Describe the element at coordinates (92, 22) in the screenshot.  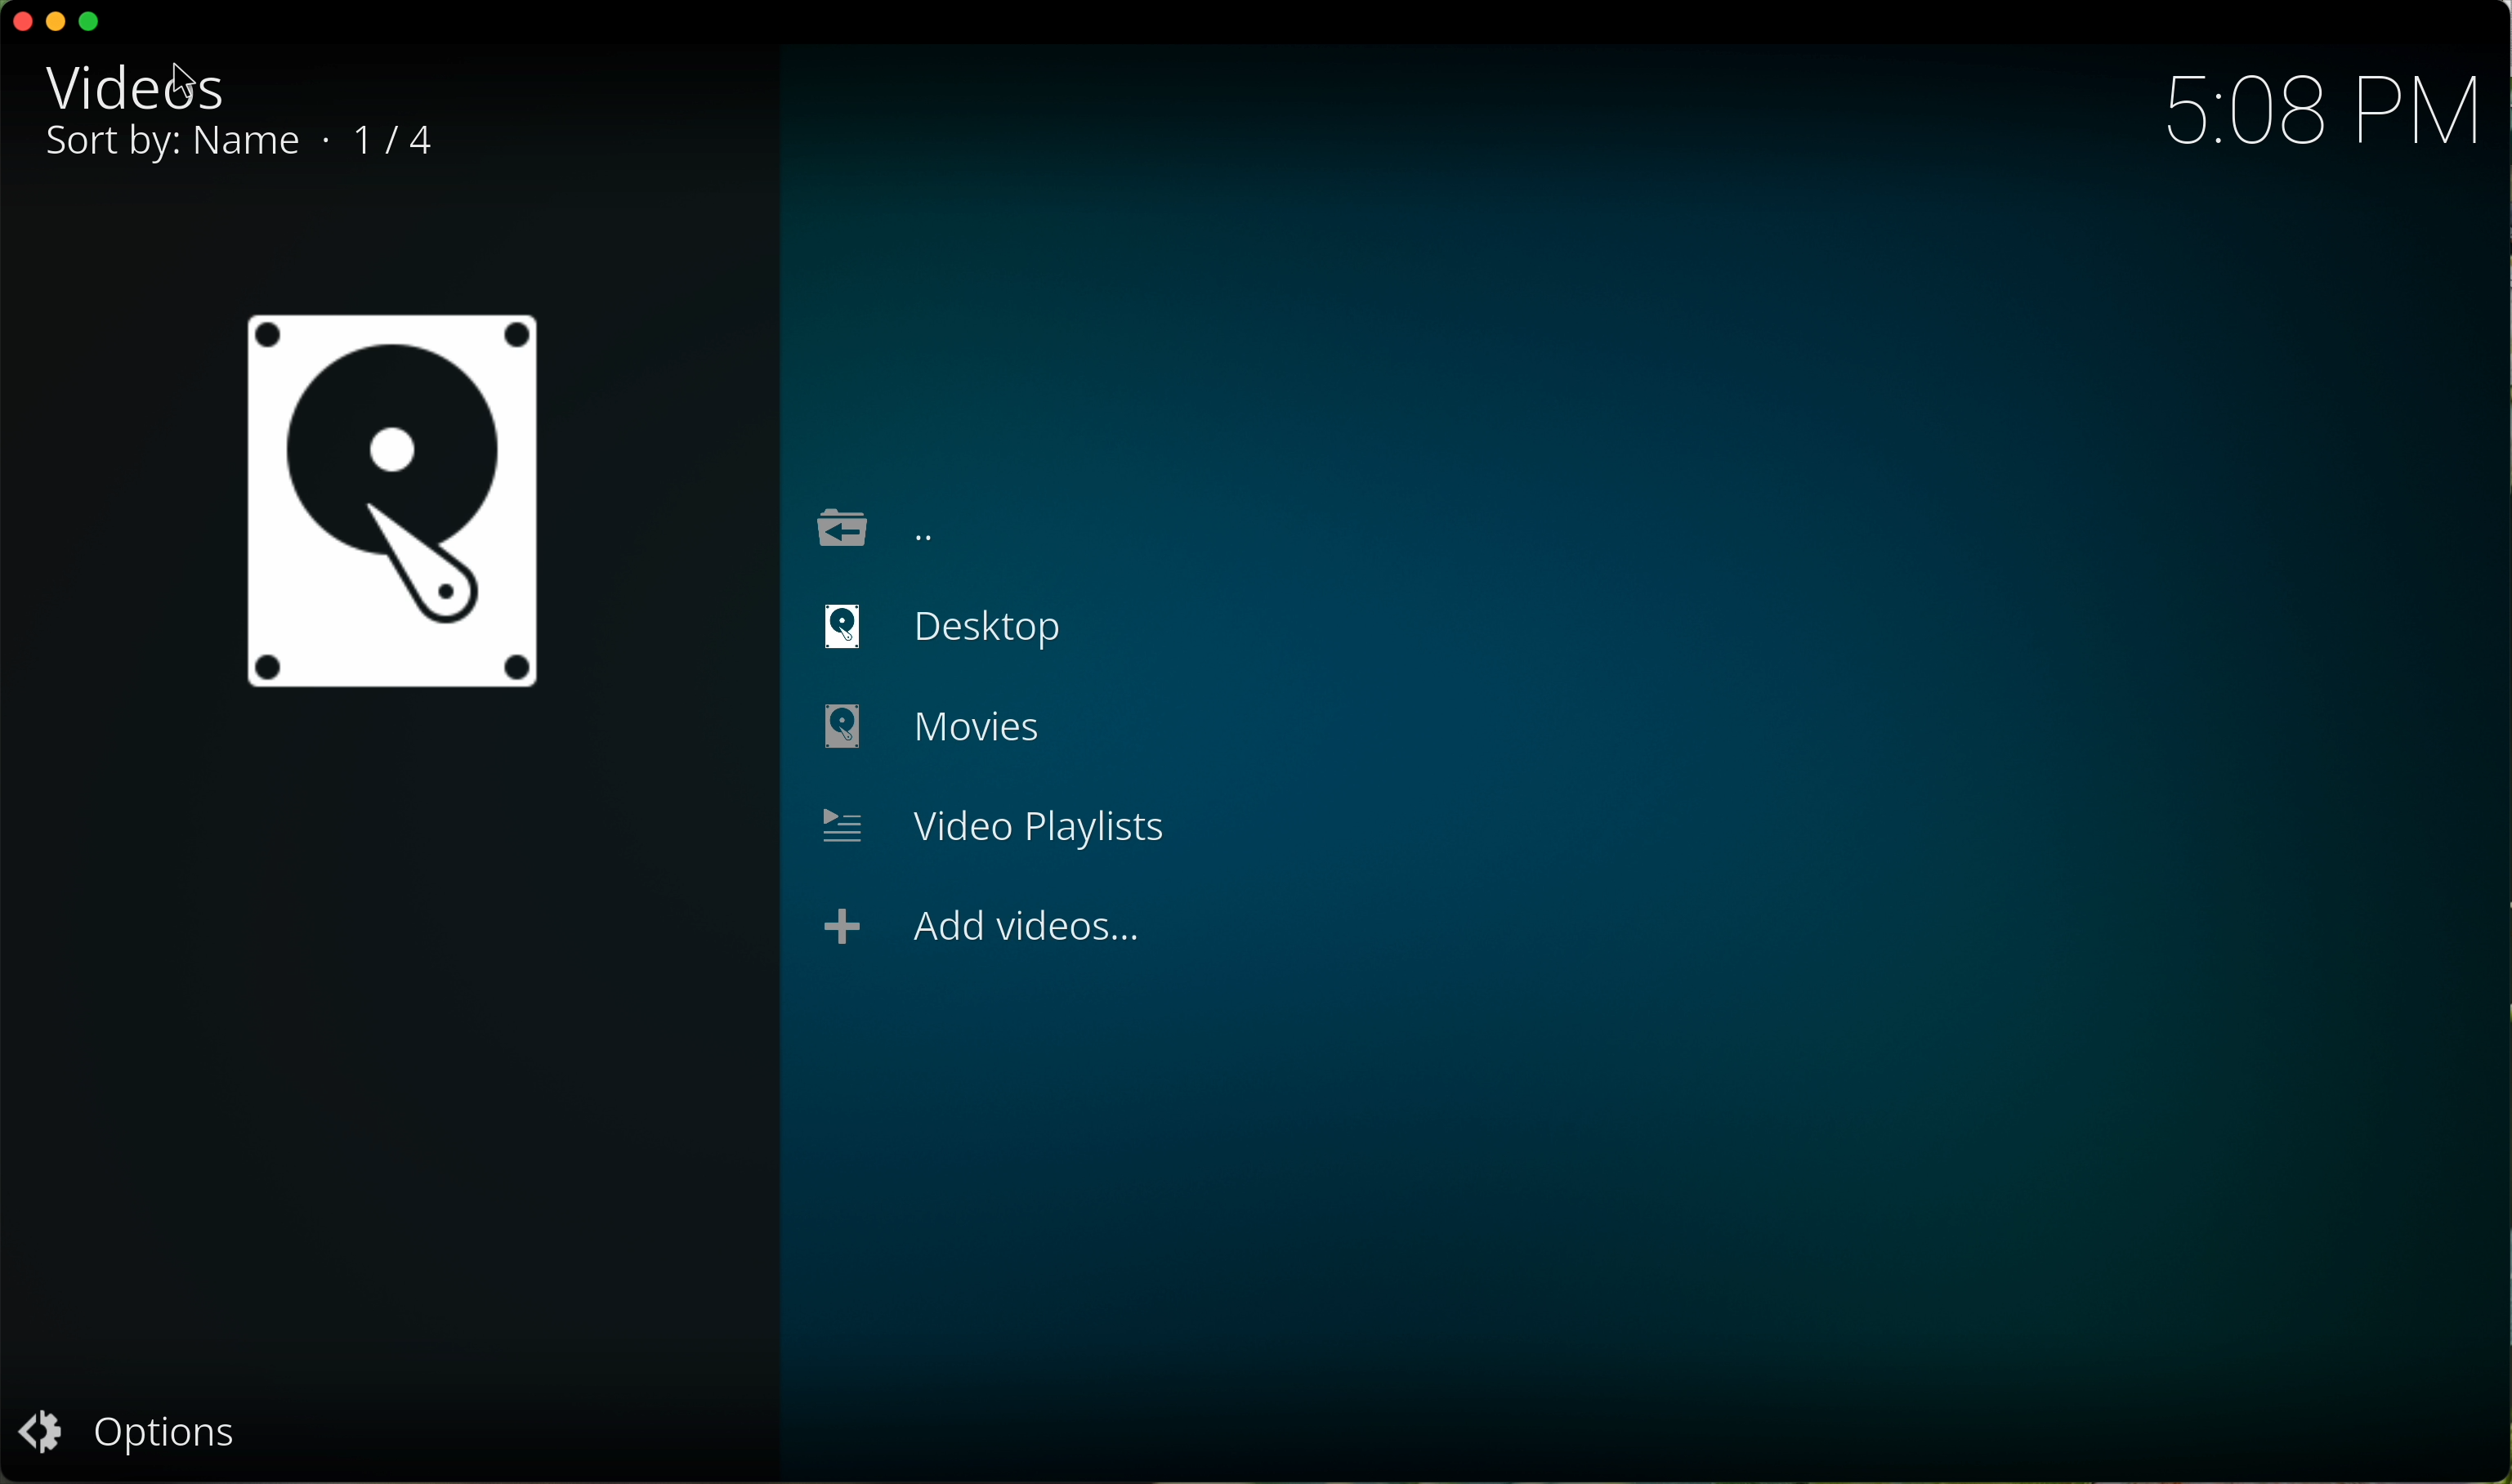
I see `maximize` at that location.